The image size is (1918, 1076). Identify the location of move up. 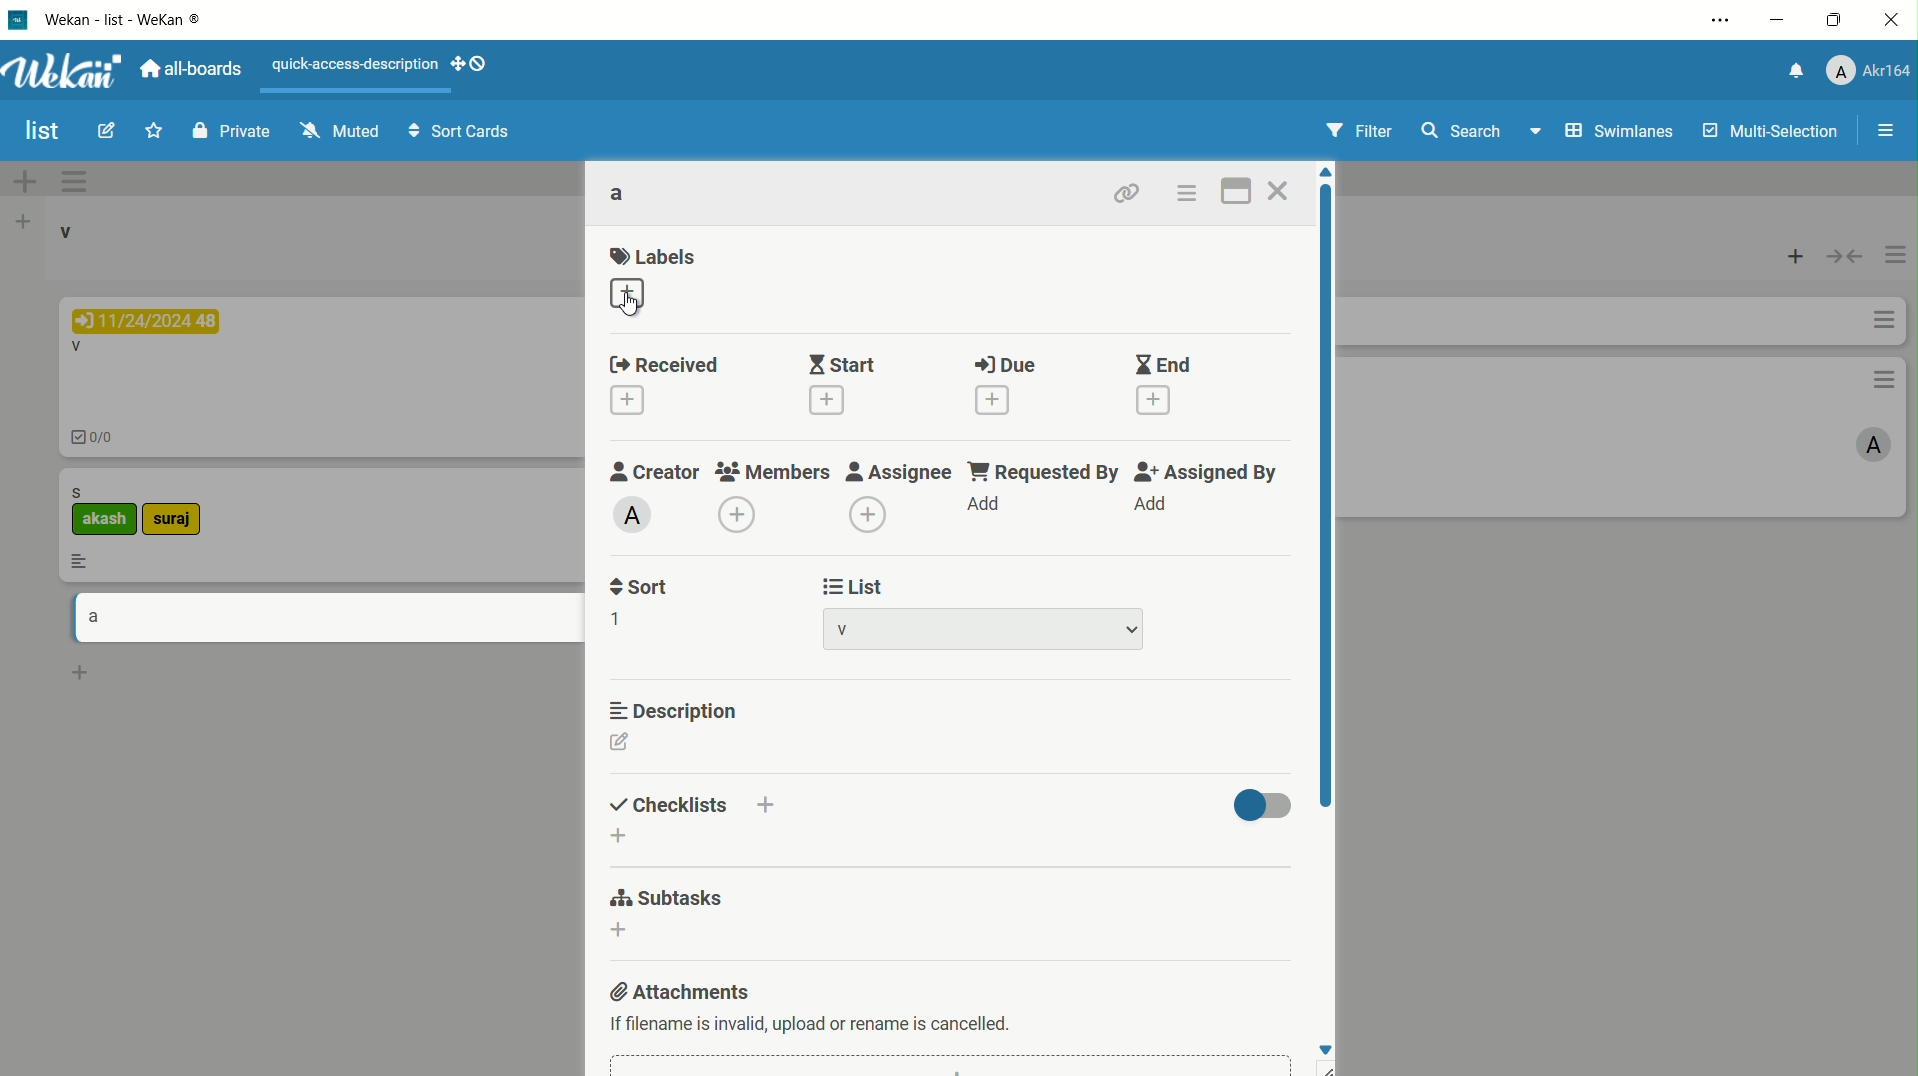
(1325, 172).